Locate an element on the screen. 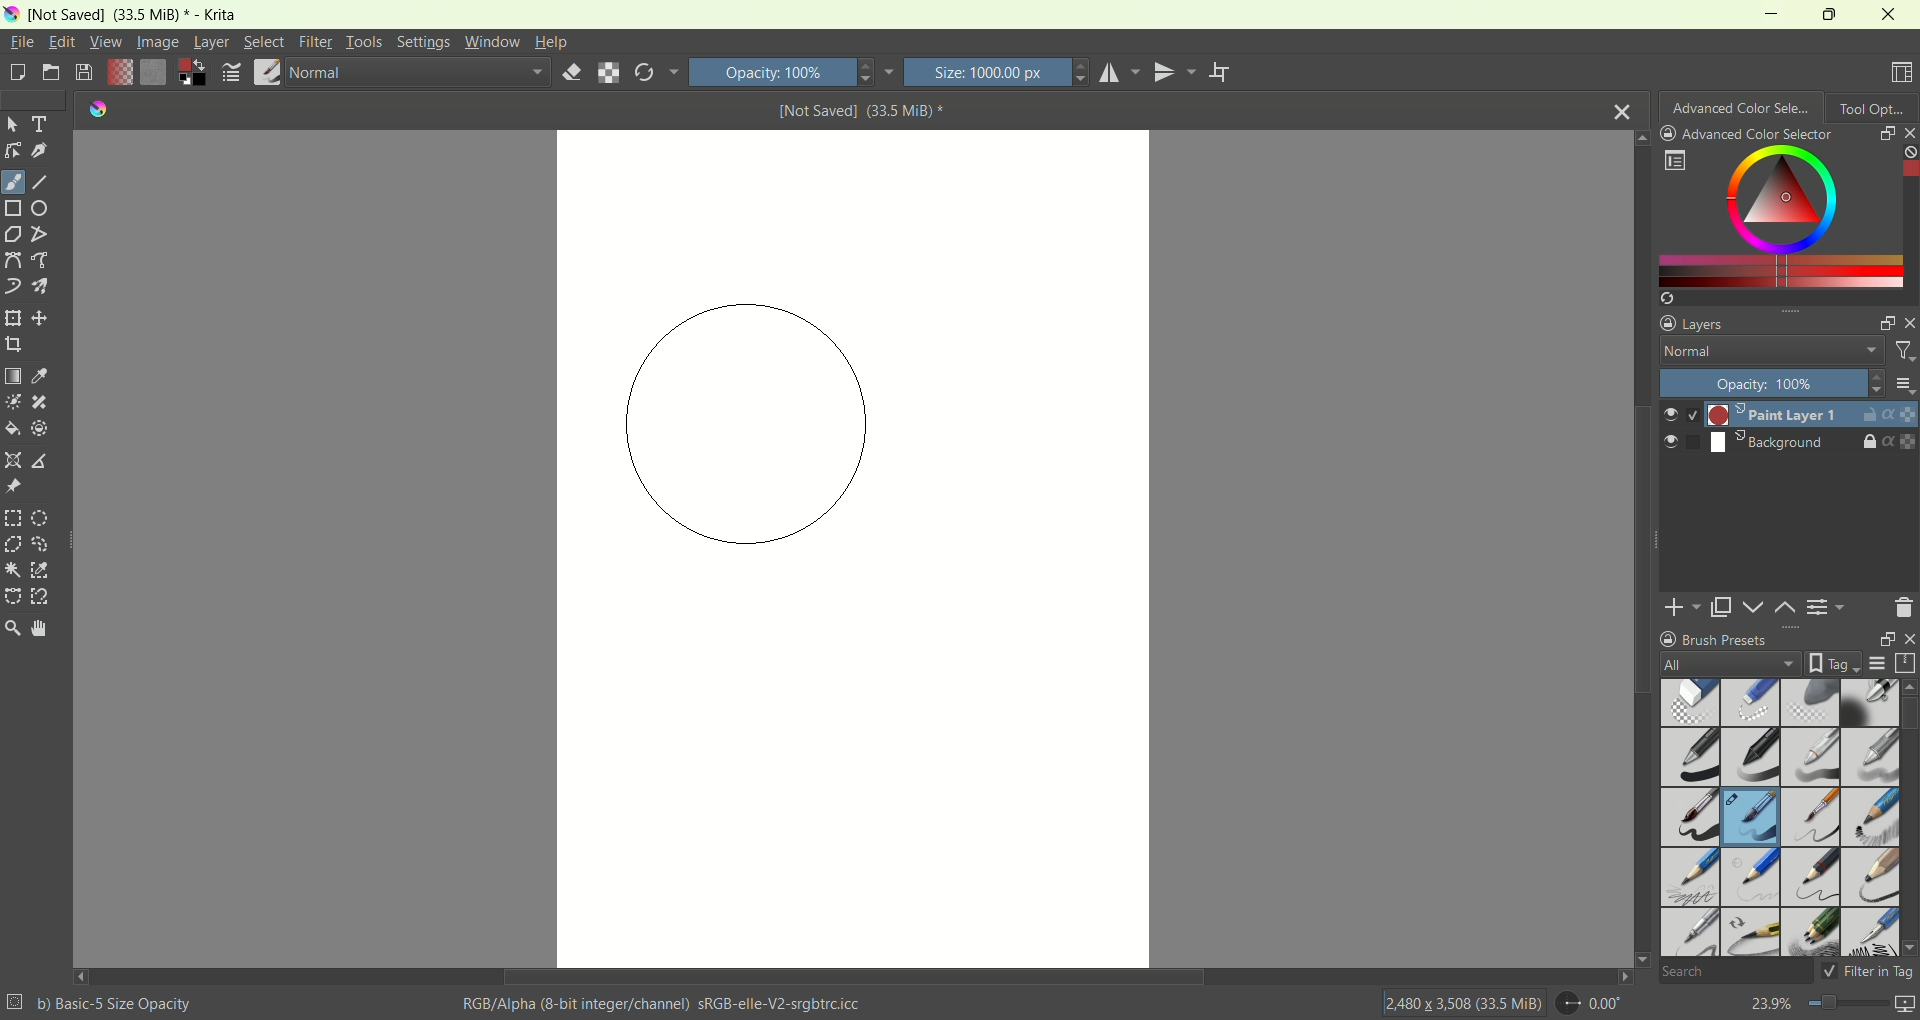 The width and height of the screenshot is (1920, 1020). crop is located at coordinates (13, 343).